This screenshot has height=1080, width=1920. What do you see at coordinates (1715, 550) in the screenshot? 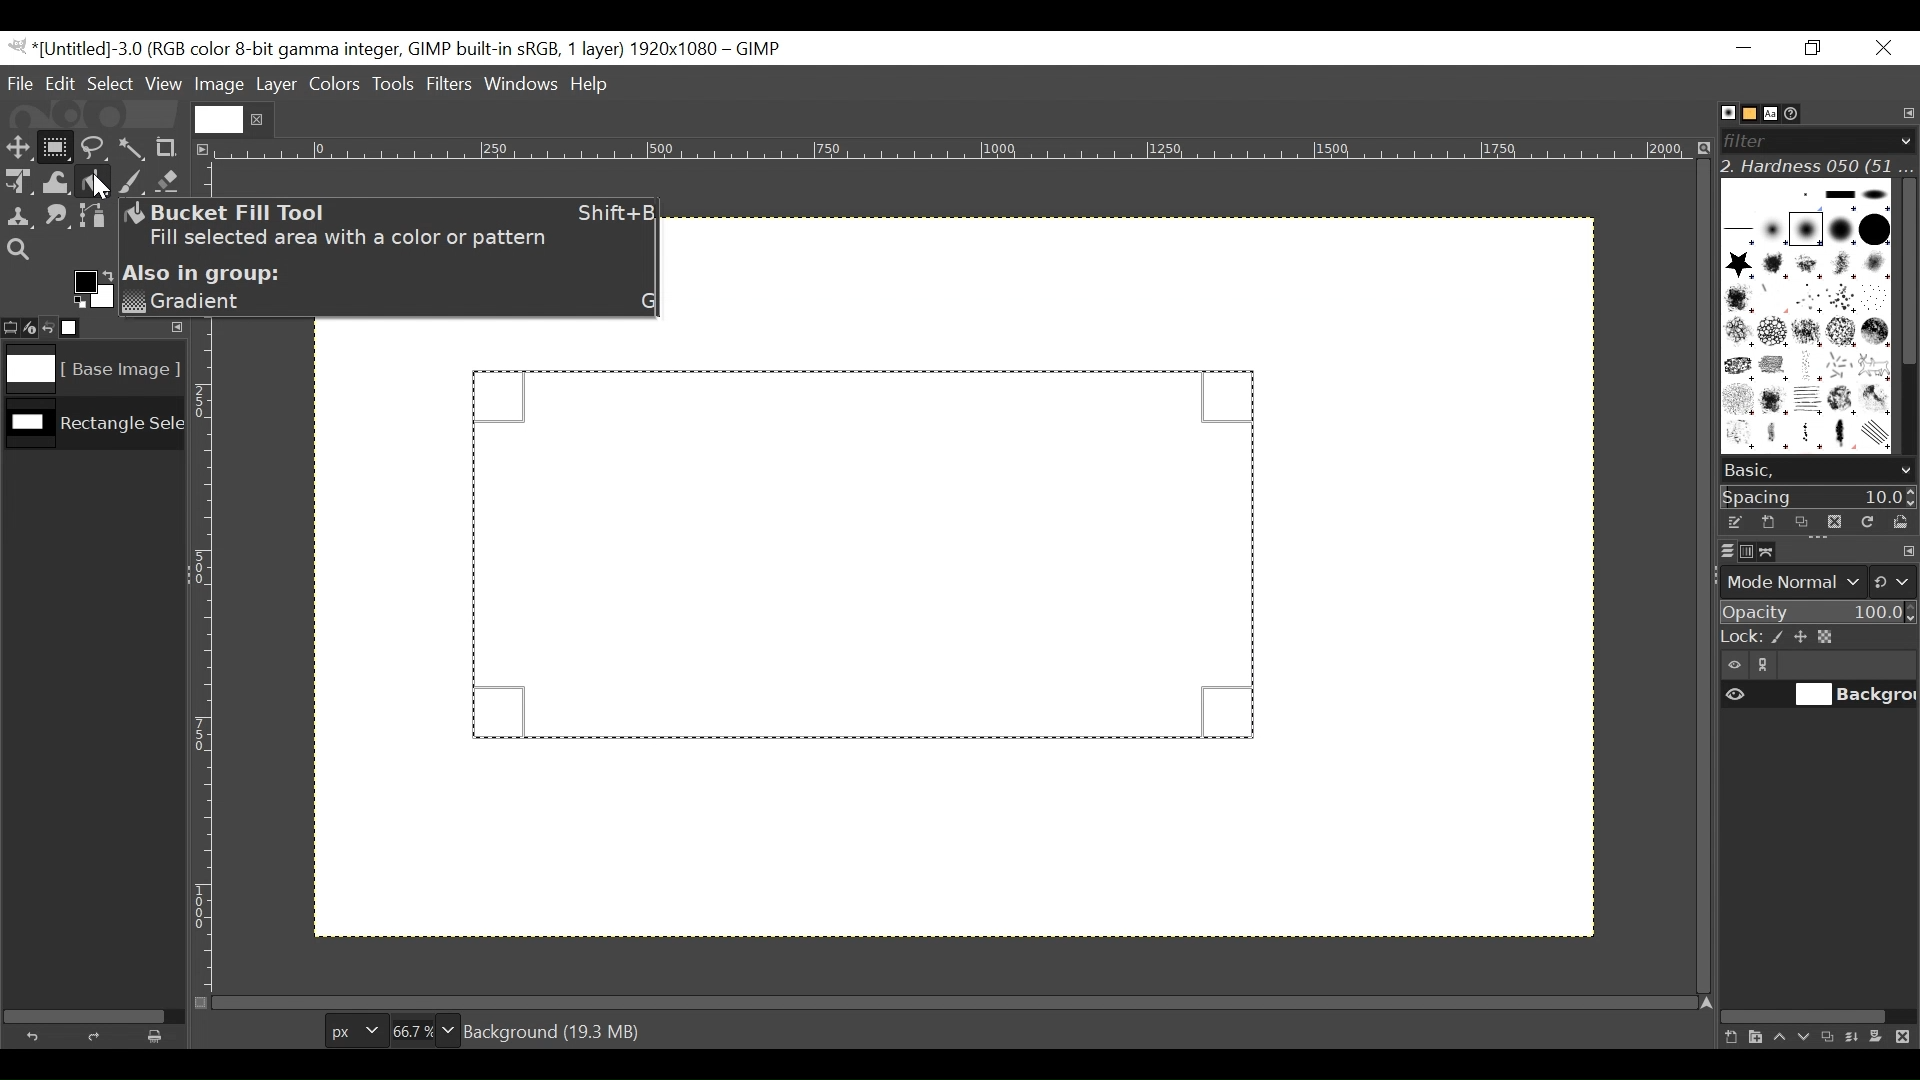
I see `Layers` at bounding box center [1715, 550].